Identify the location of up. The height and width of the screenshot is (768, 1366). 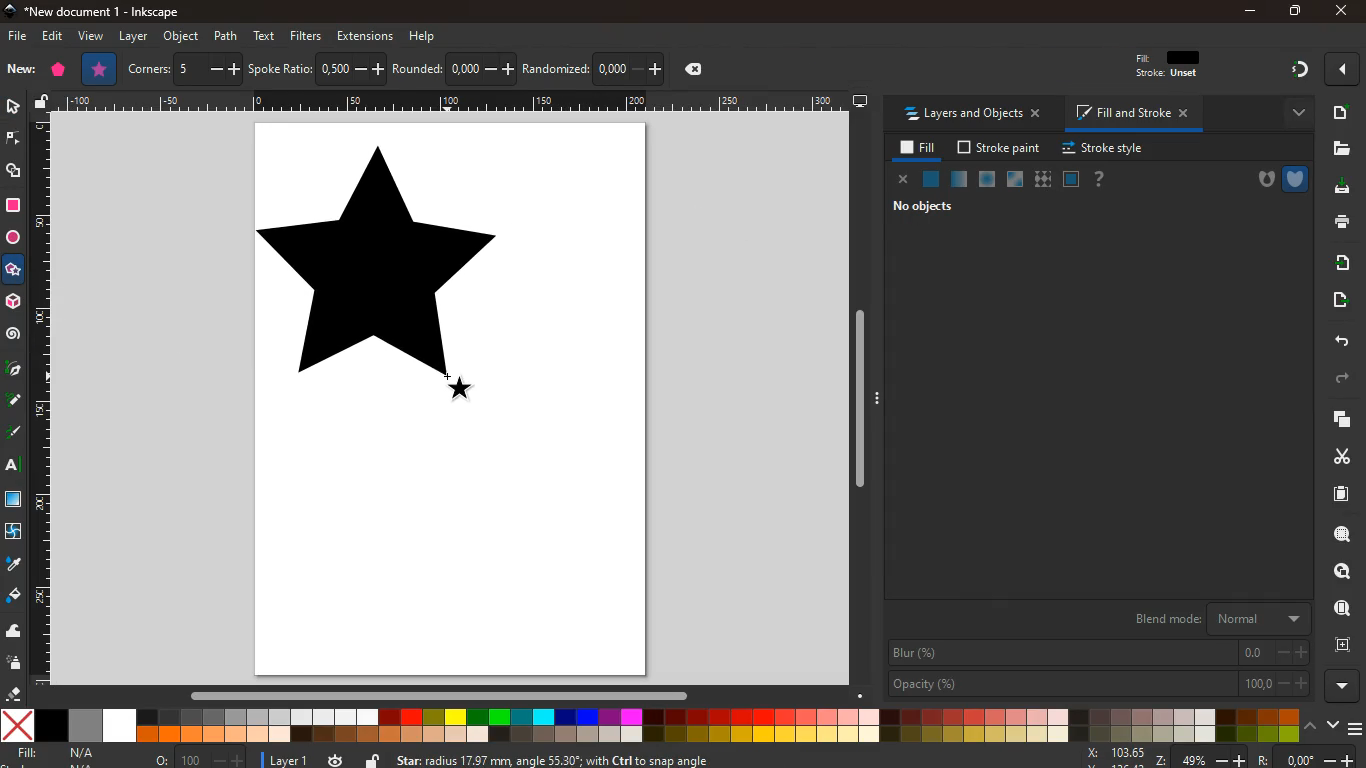
(1310, 725).